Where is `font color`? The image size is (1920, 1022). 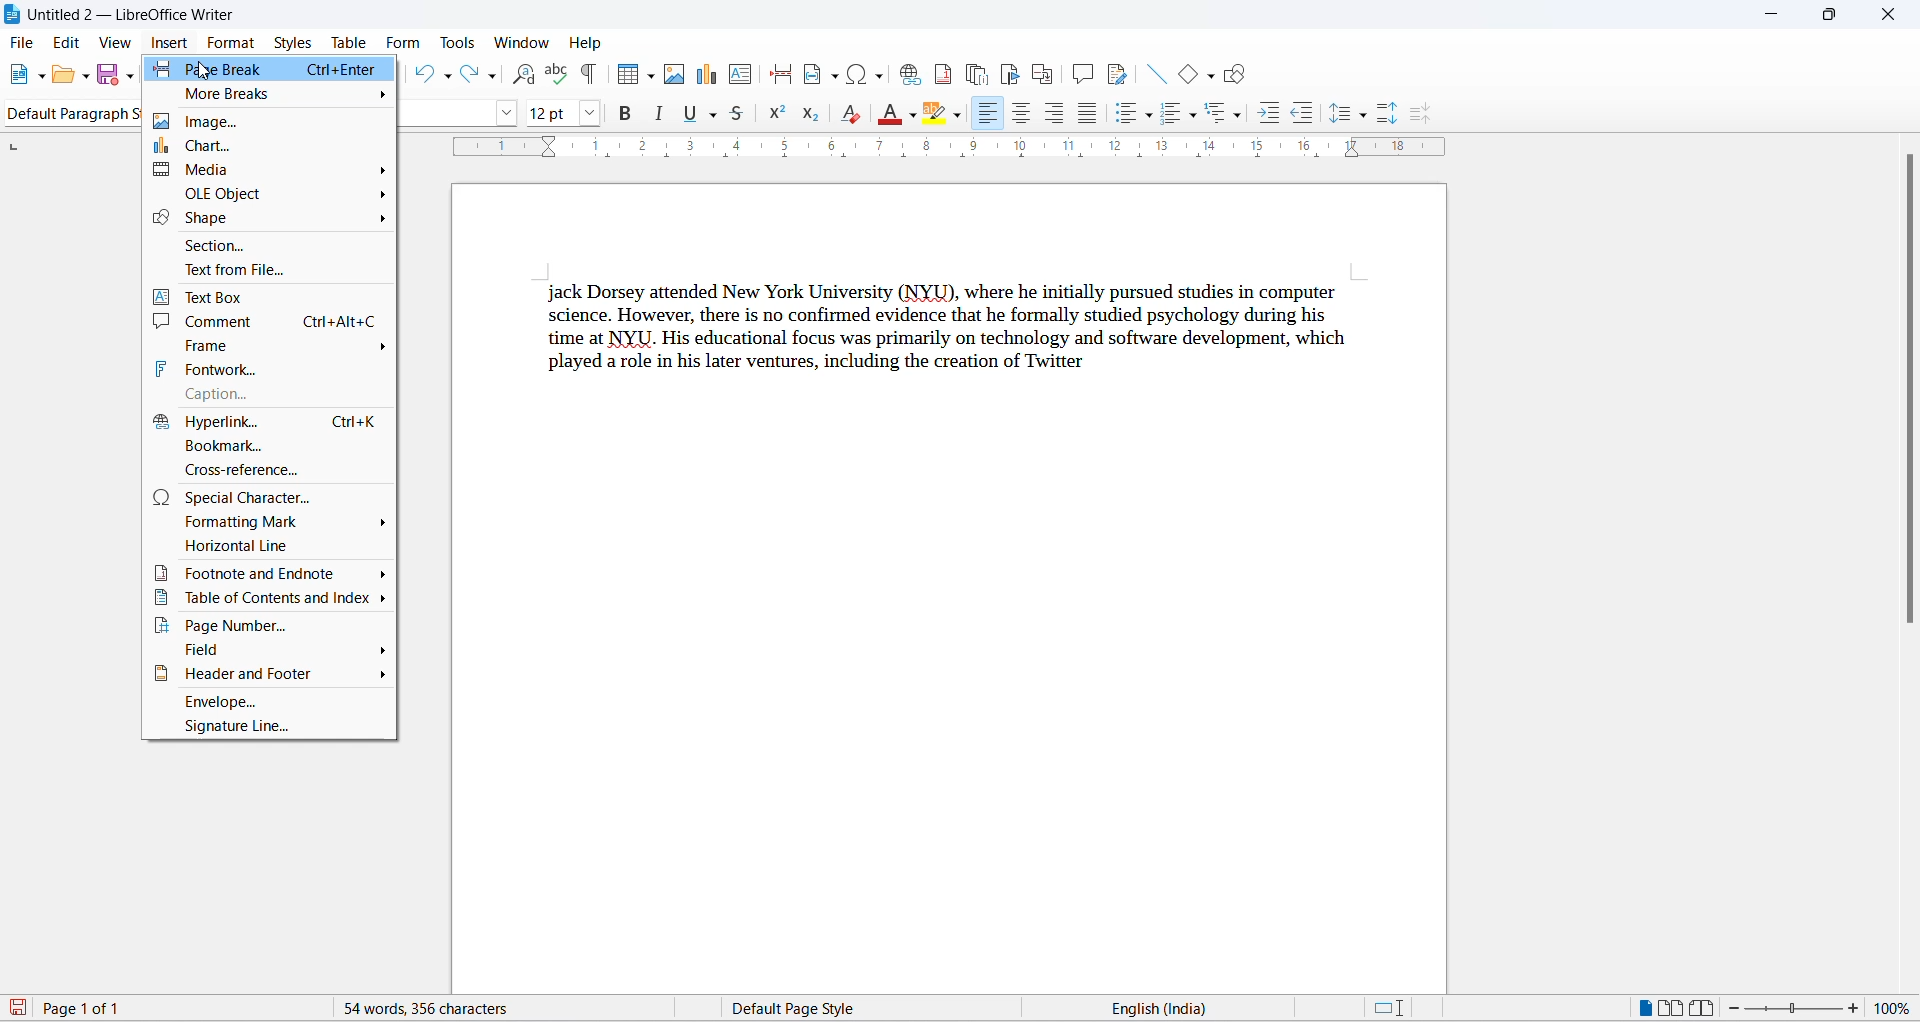 font color is located at coordinates (884, 114).